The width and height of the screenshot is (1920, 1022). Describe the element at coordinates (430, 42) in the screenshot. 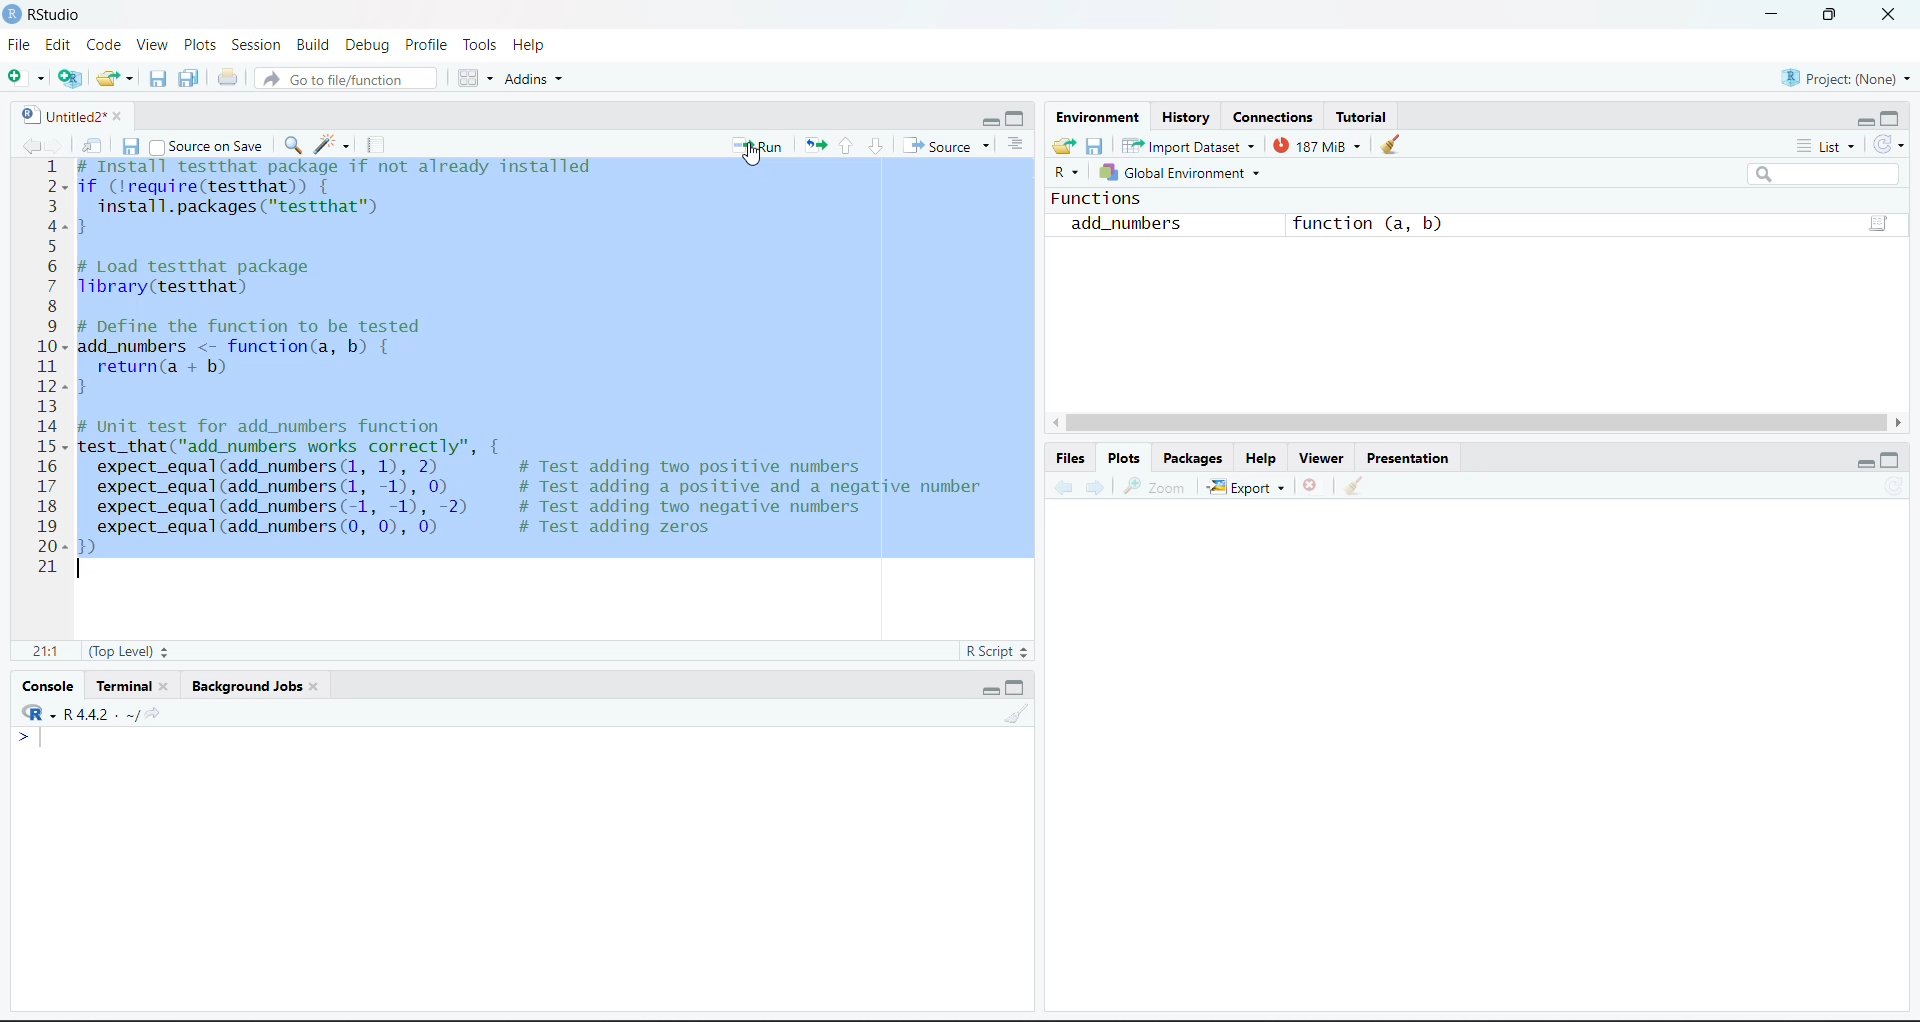

I see `Profile` at that location.